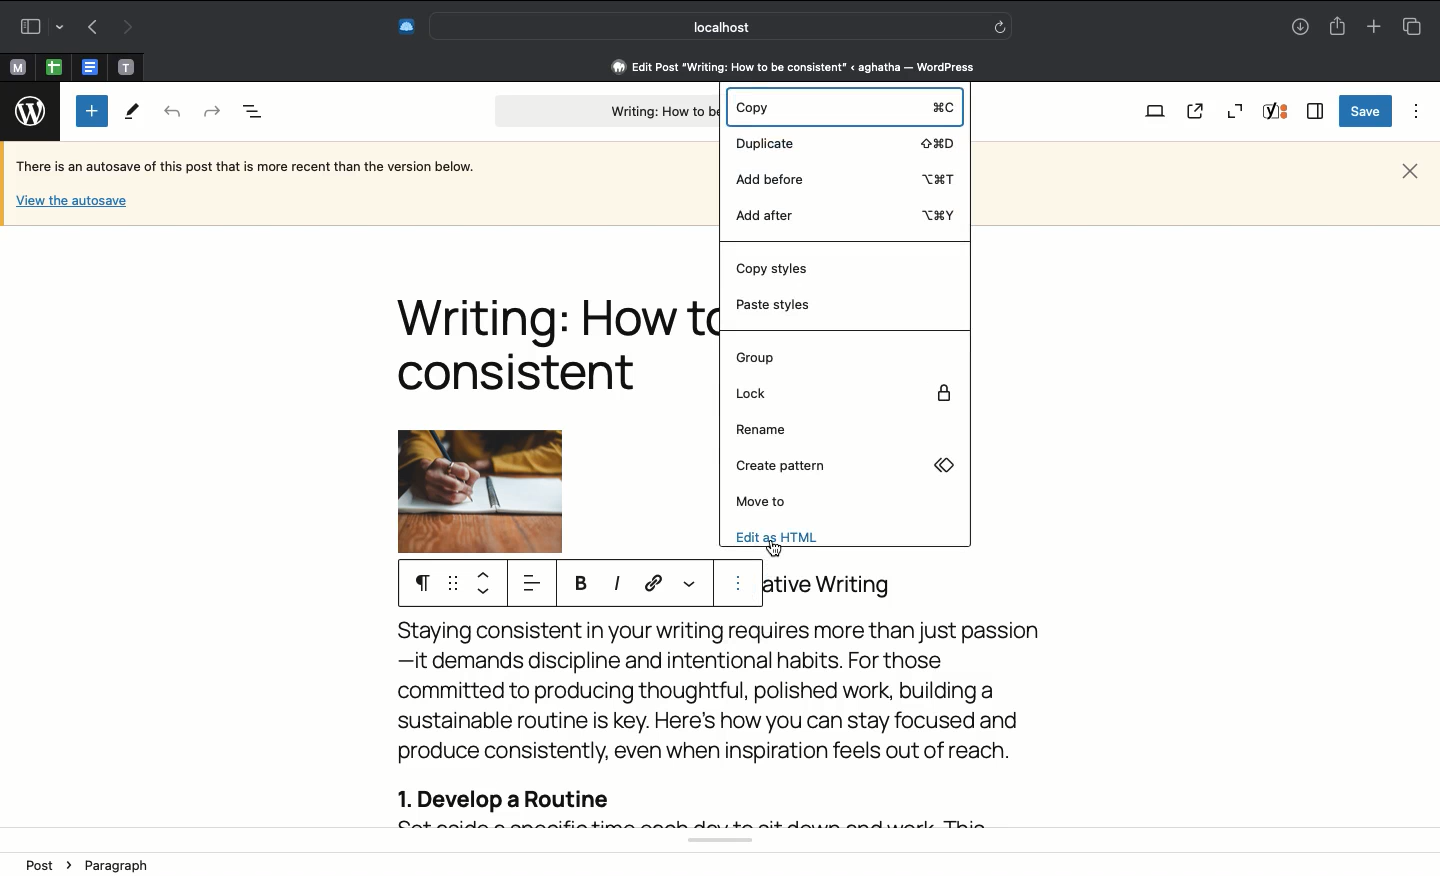 The height and width of the screenshot is (876, 1440). Describe the element at coordinates (841, 109) in the screenshot. I see `Copy` at that location.